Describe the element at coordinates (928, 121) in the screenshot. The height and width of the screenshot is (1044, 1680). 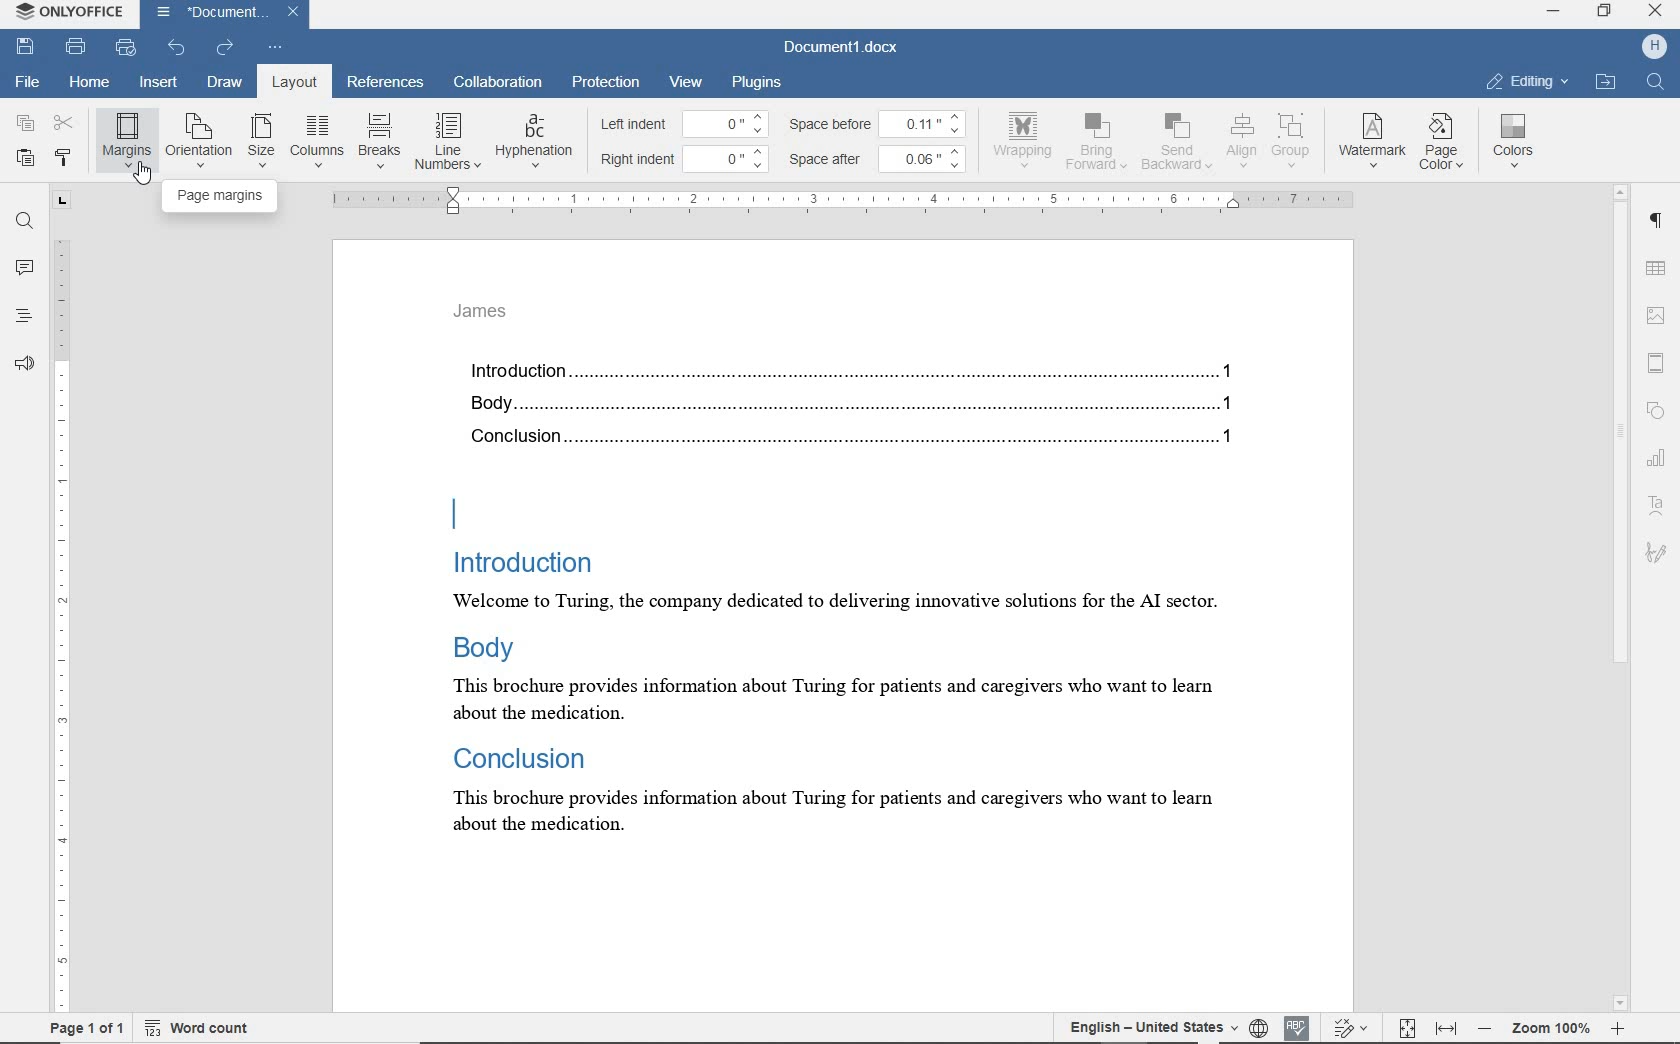
I see `0.11` at that location.